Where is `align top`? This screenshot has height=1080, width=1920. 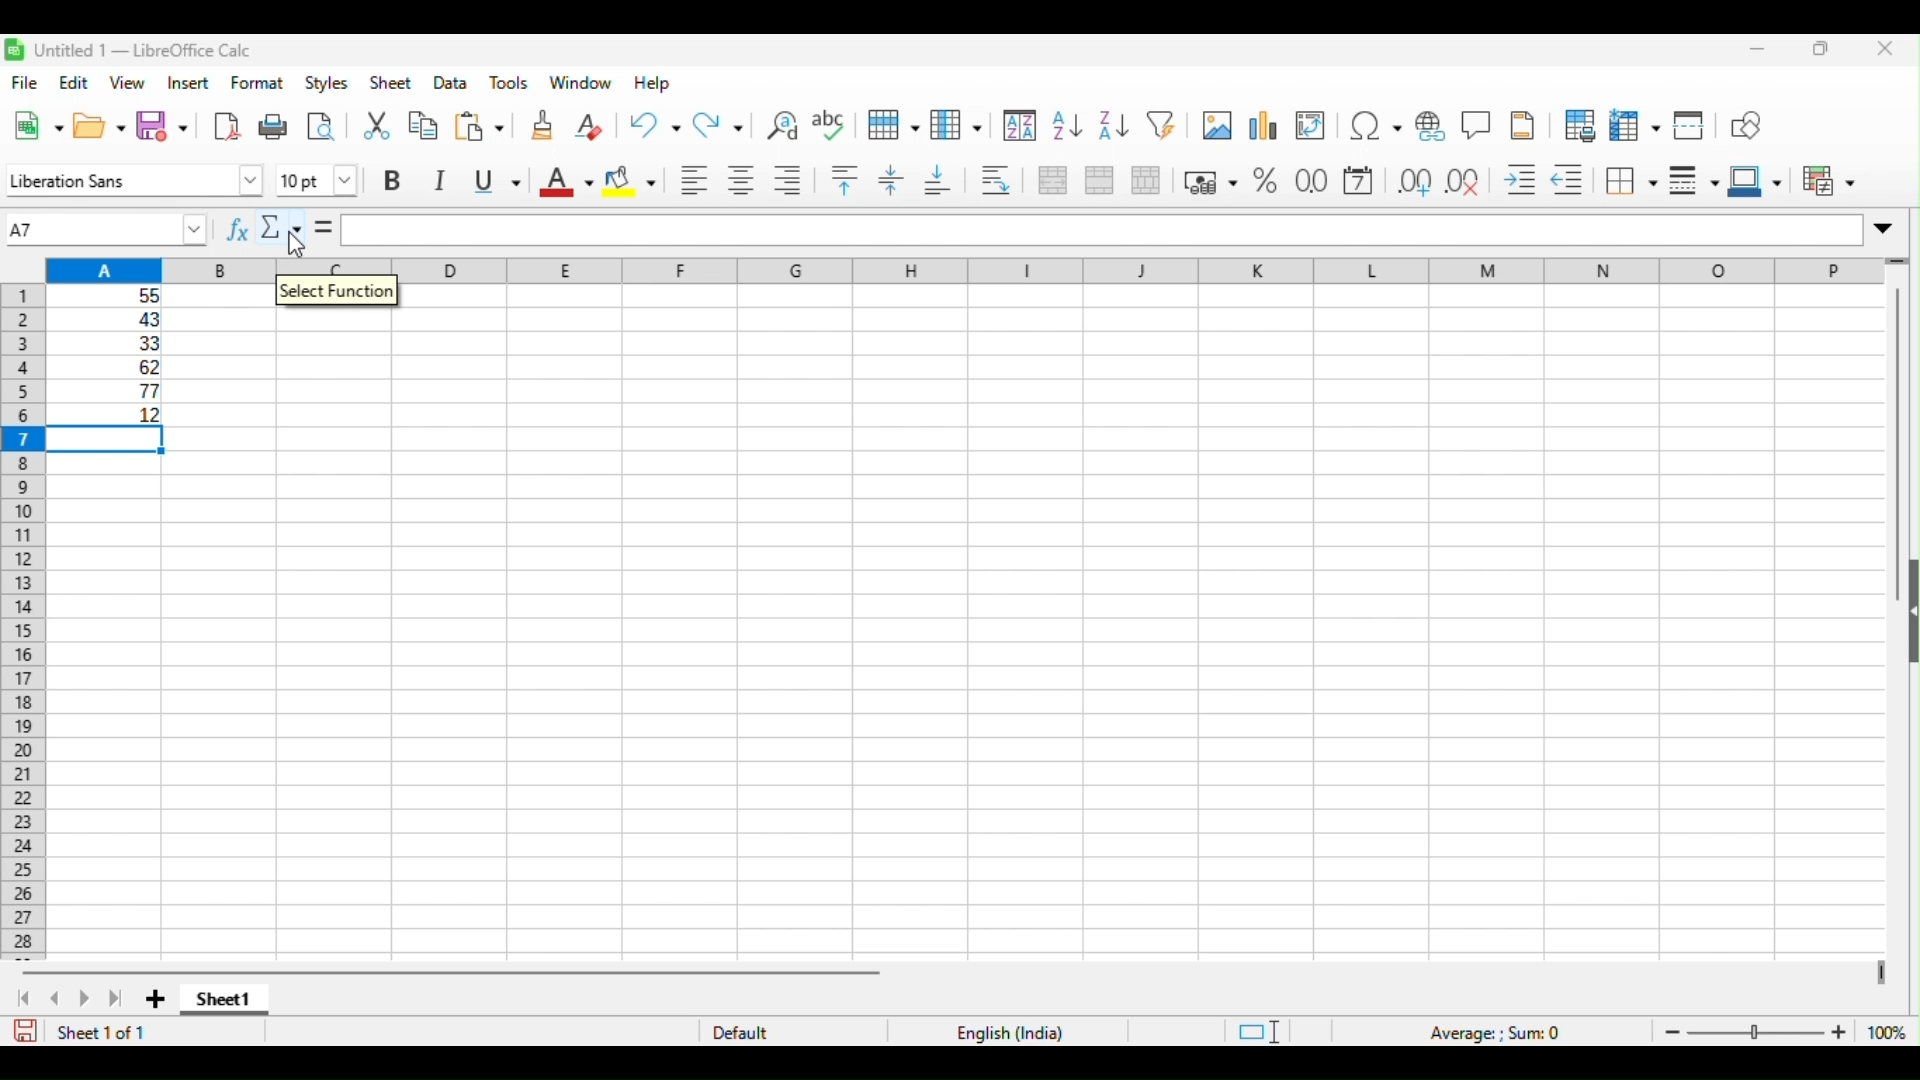 align top is located at coordinates (846, 180).